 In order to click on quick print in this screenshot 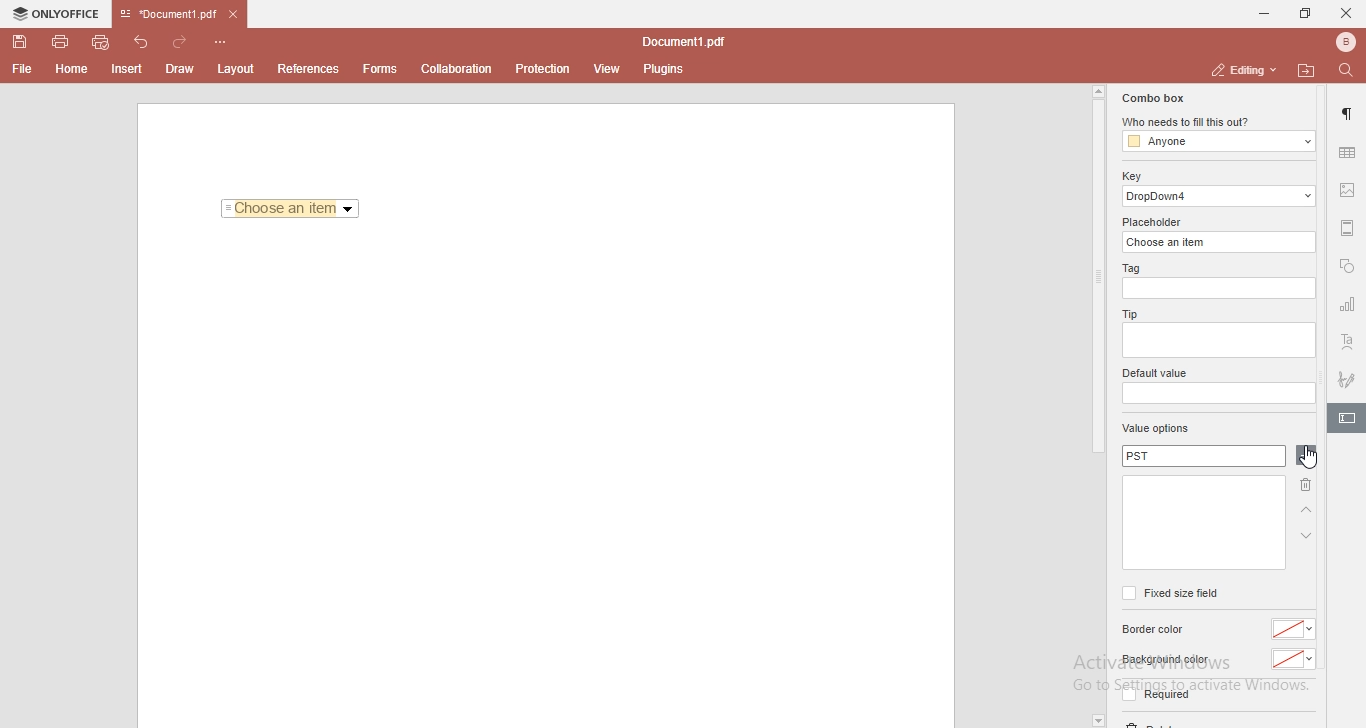, I will do `click(102, 41)`.